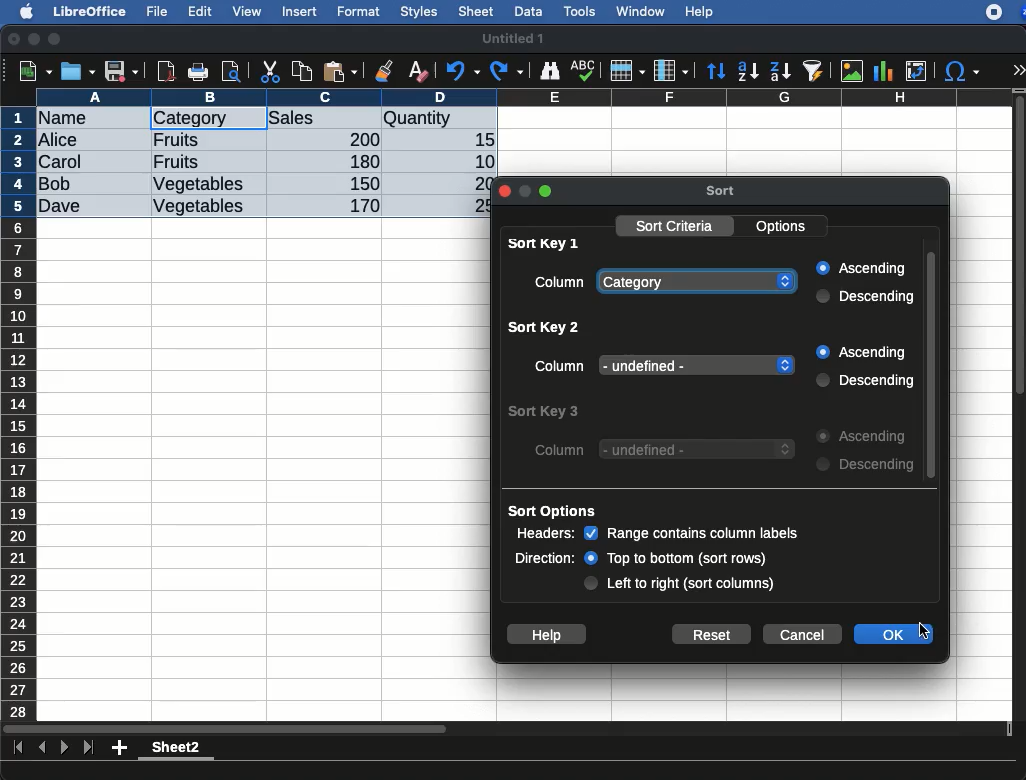 The image size is (1026, 780). What do you see at coordinates (21, 10) in the screenshot?
I see `apple` at bounding box center [21, 10].